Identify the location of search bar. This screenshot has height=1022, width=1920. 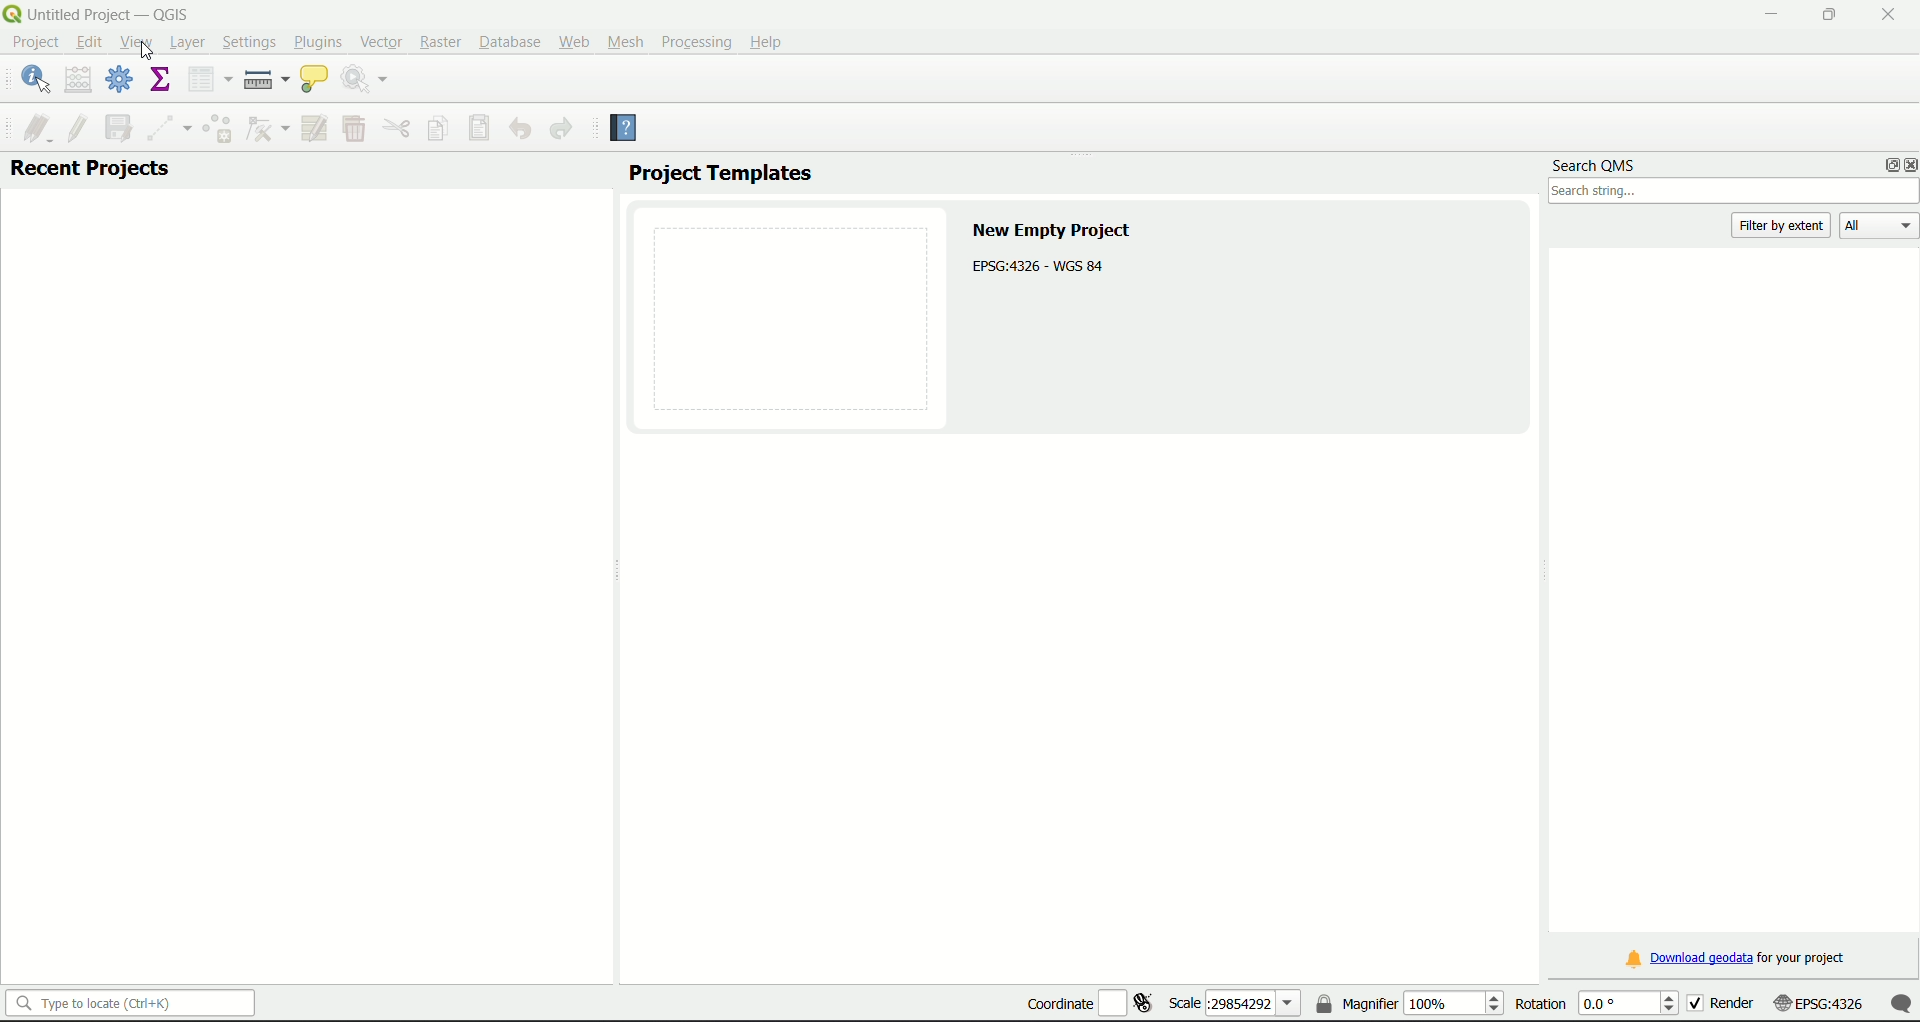
(131, 1003).